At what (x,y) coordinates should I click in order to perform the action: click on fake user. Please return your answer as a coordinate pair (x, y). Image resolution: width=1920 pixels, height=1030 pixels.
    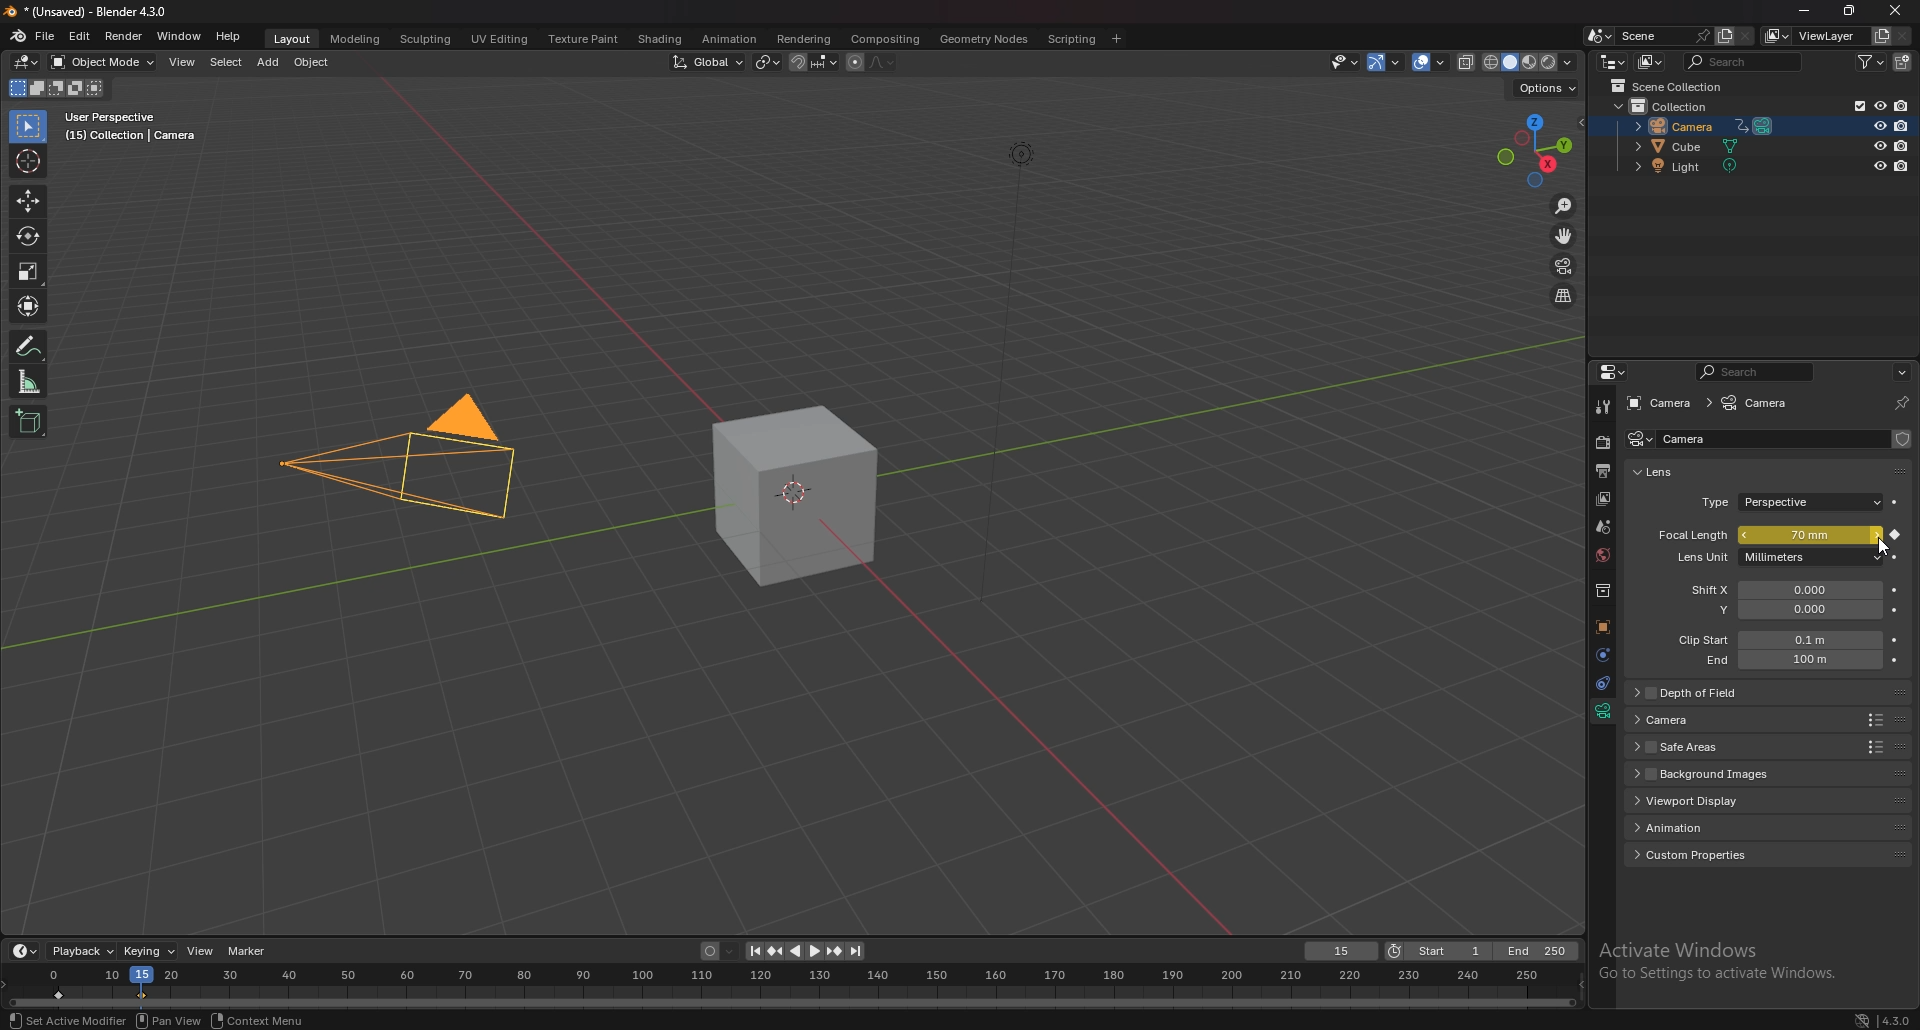
    Looking at the image, I should click on (1902, 438).